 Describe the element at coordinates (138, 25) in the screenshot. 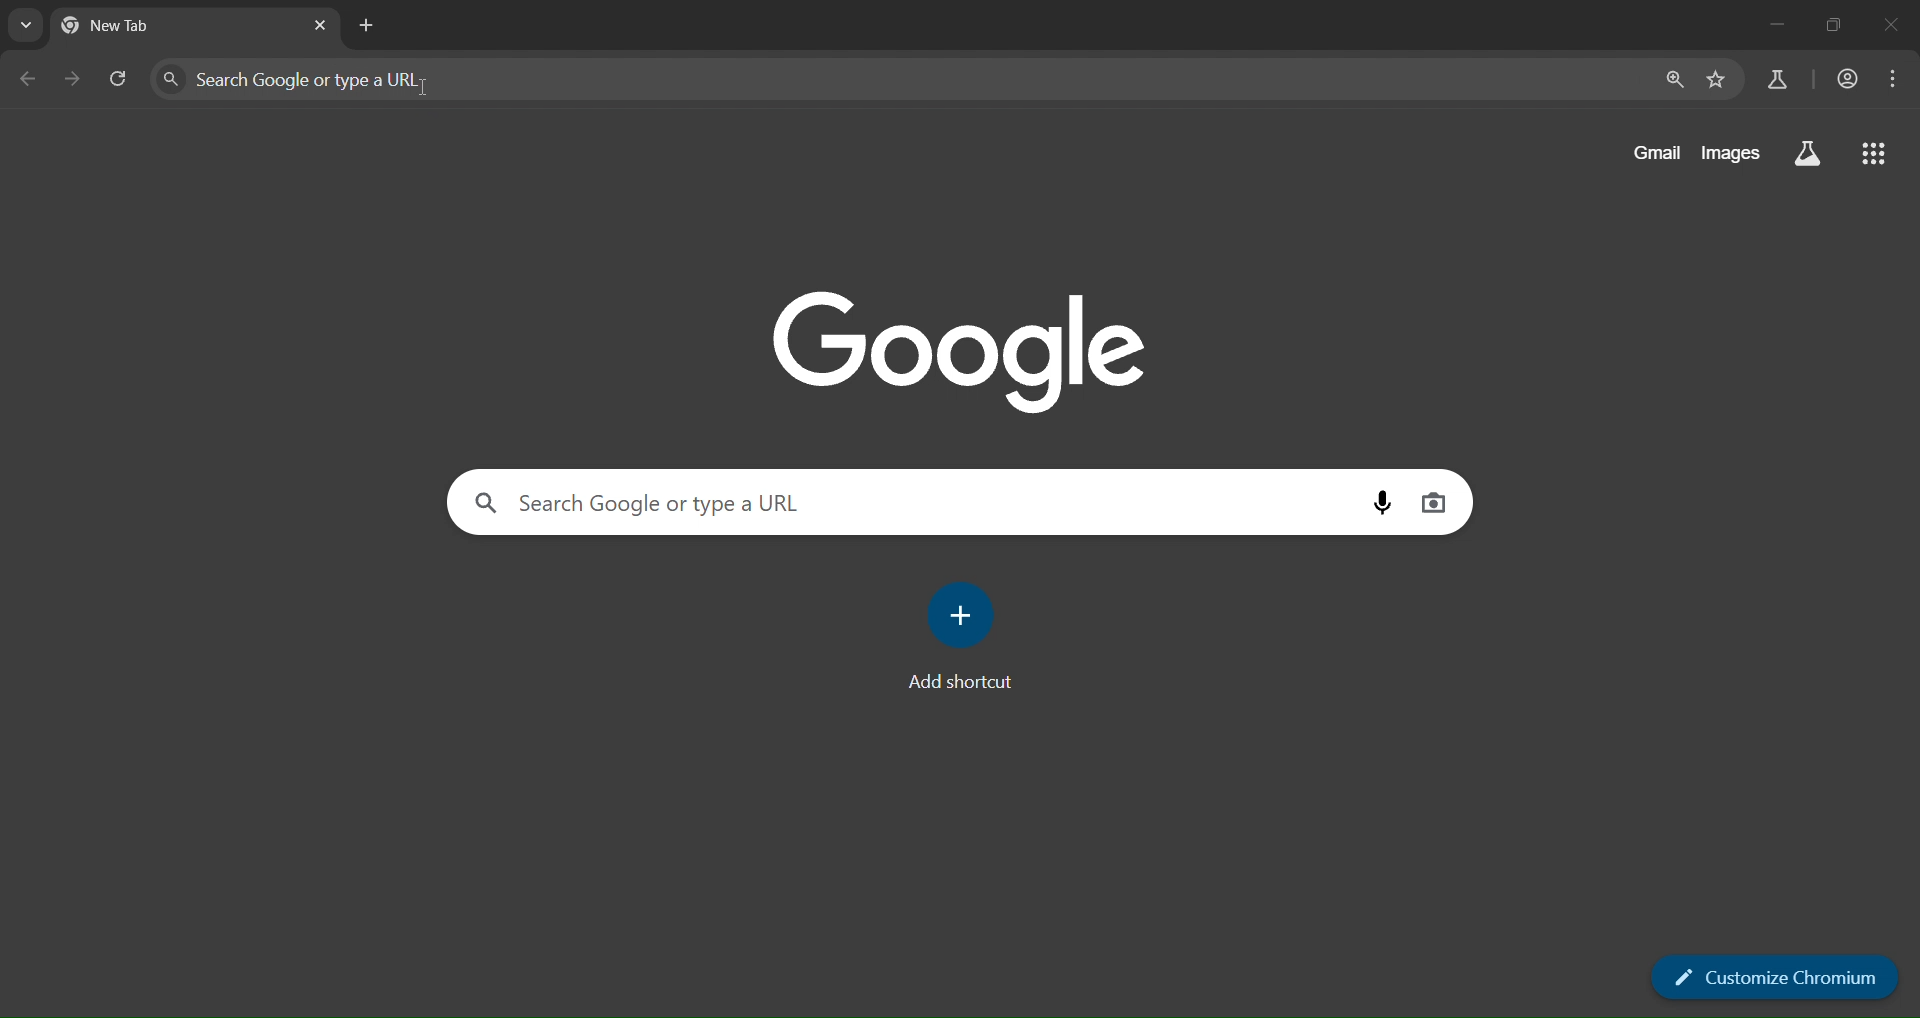

I see `New tab` at that location.